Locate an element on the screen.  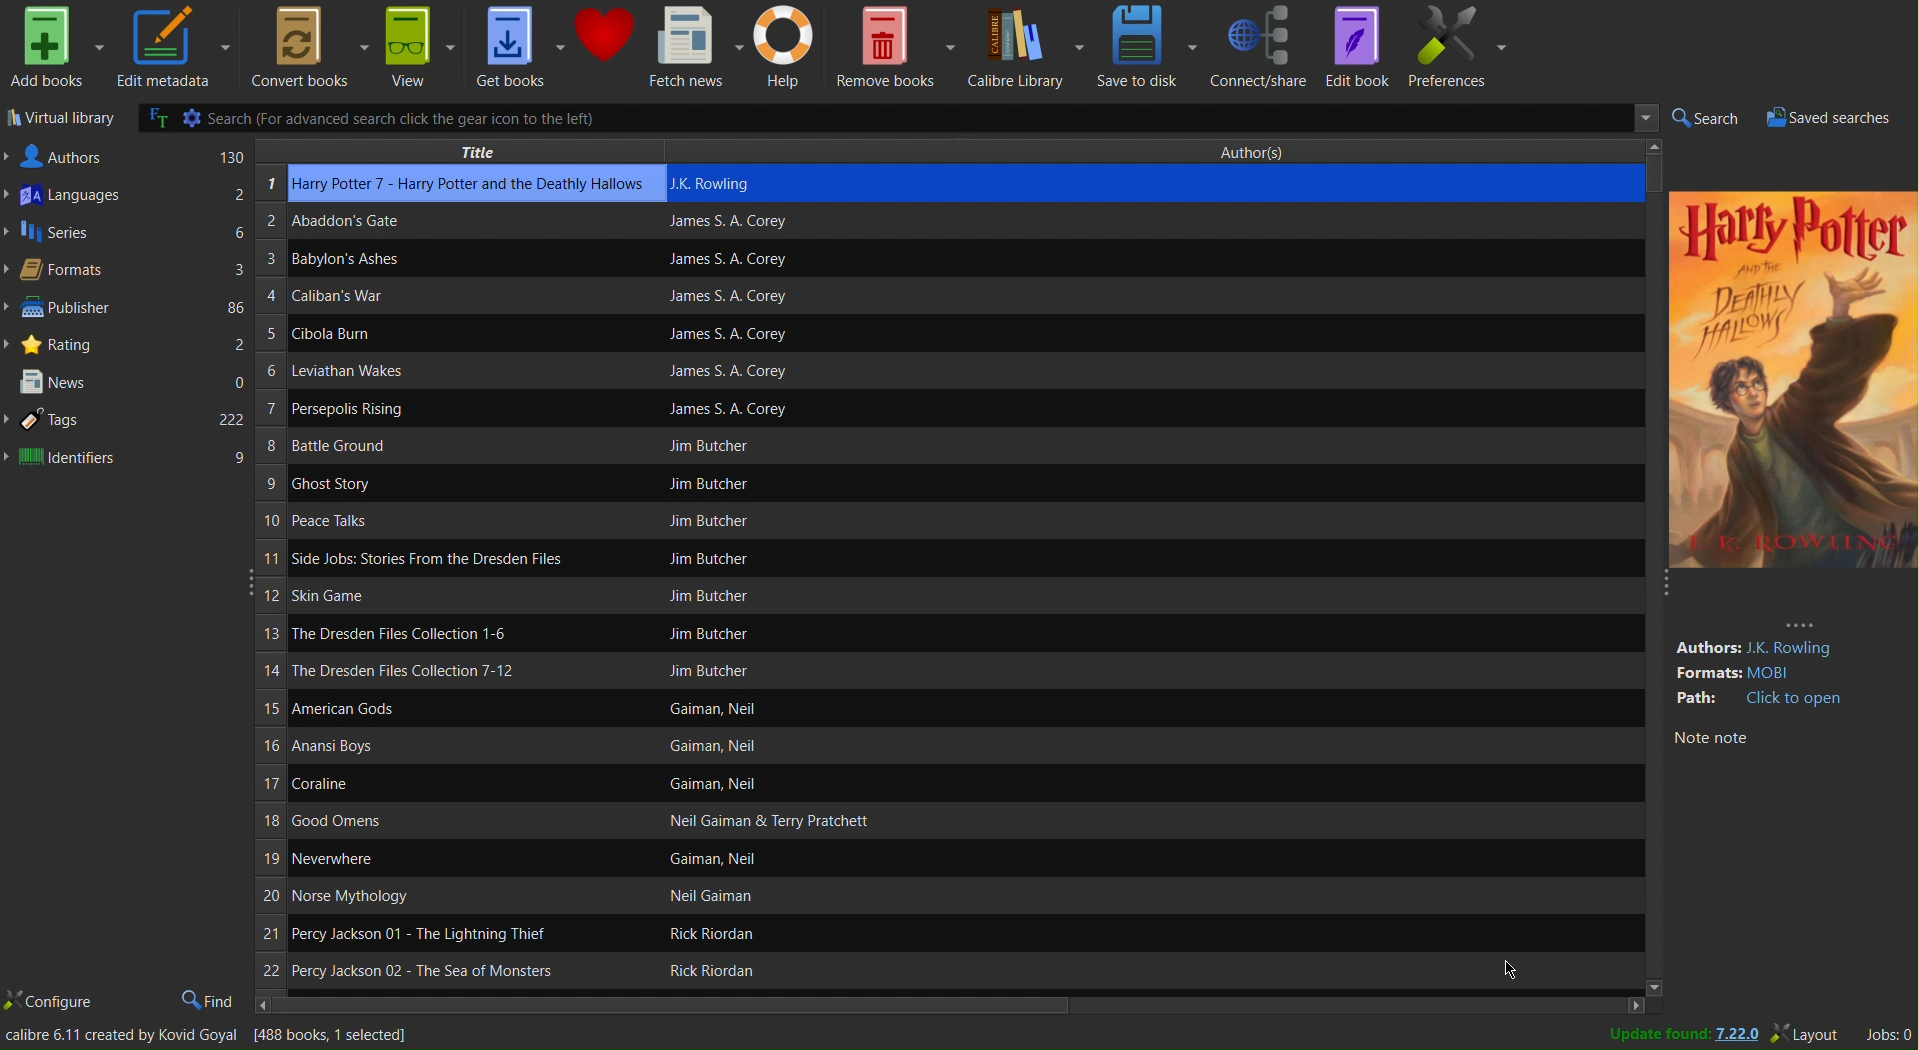
Search bar is located at coordinates (884, 117).